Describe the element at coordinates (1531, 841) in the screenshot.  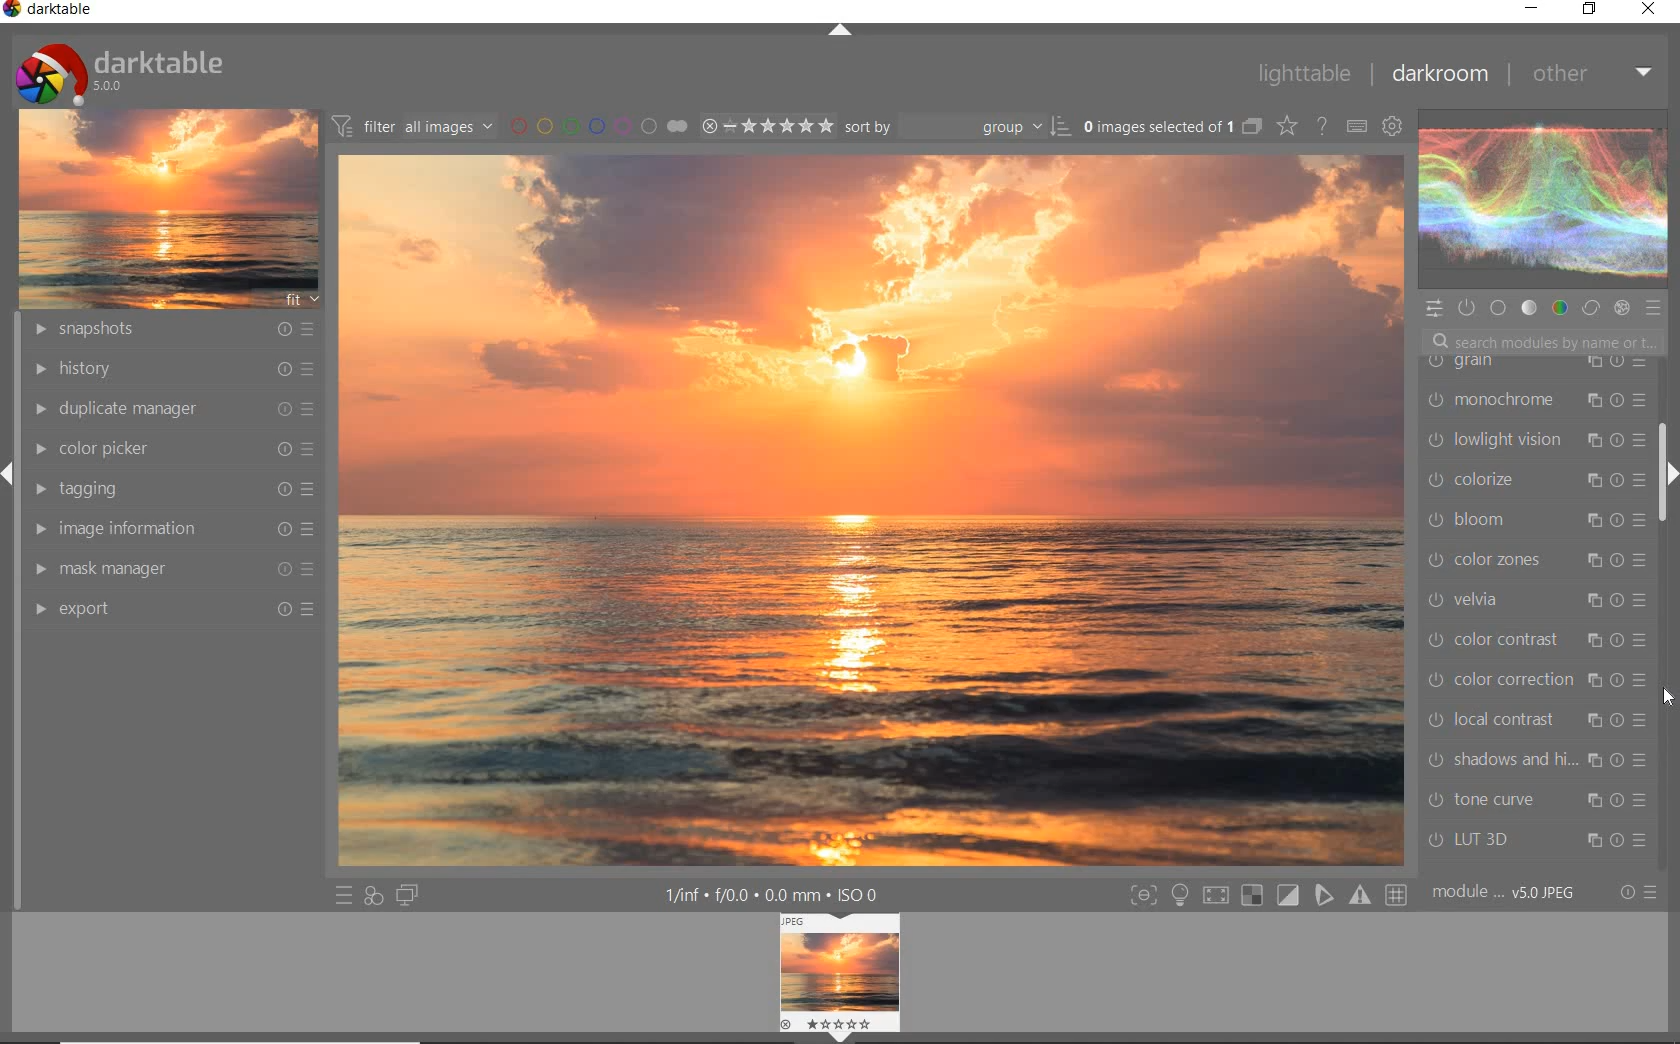
I see `LUT 3D` at that location.